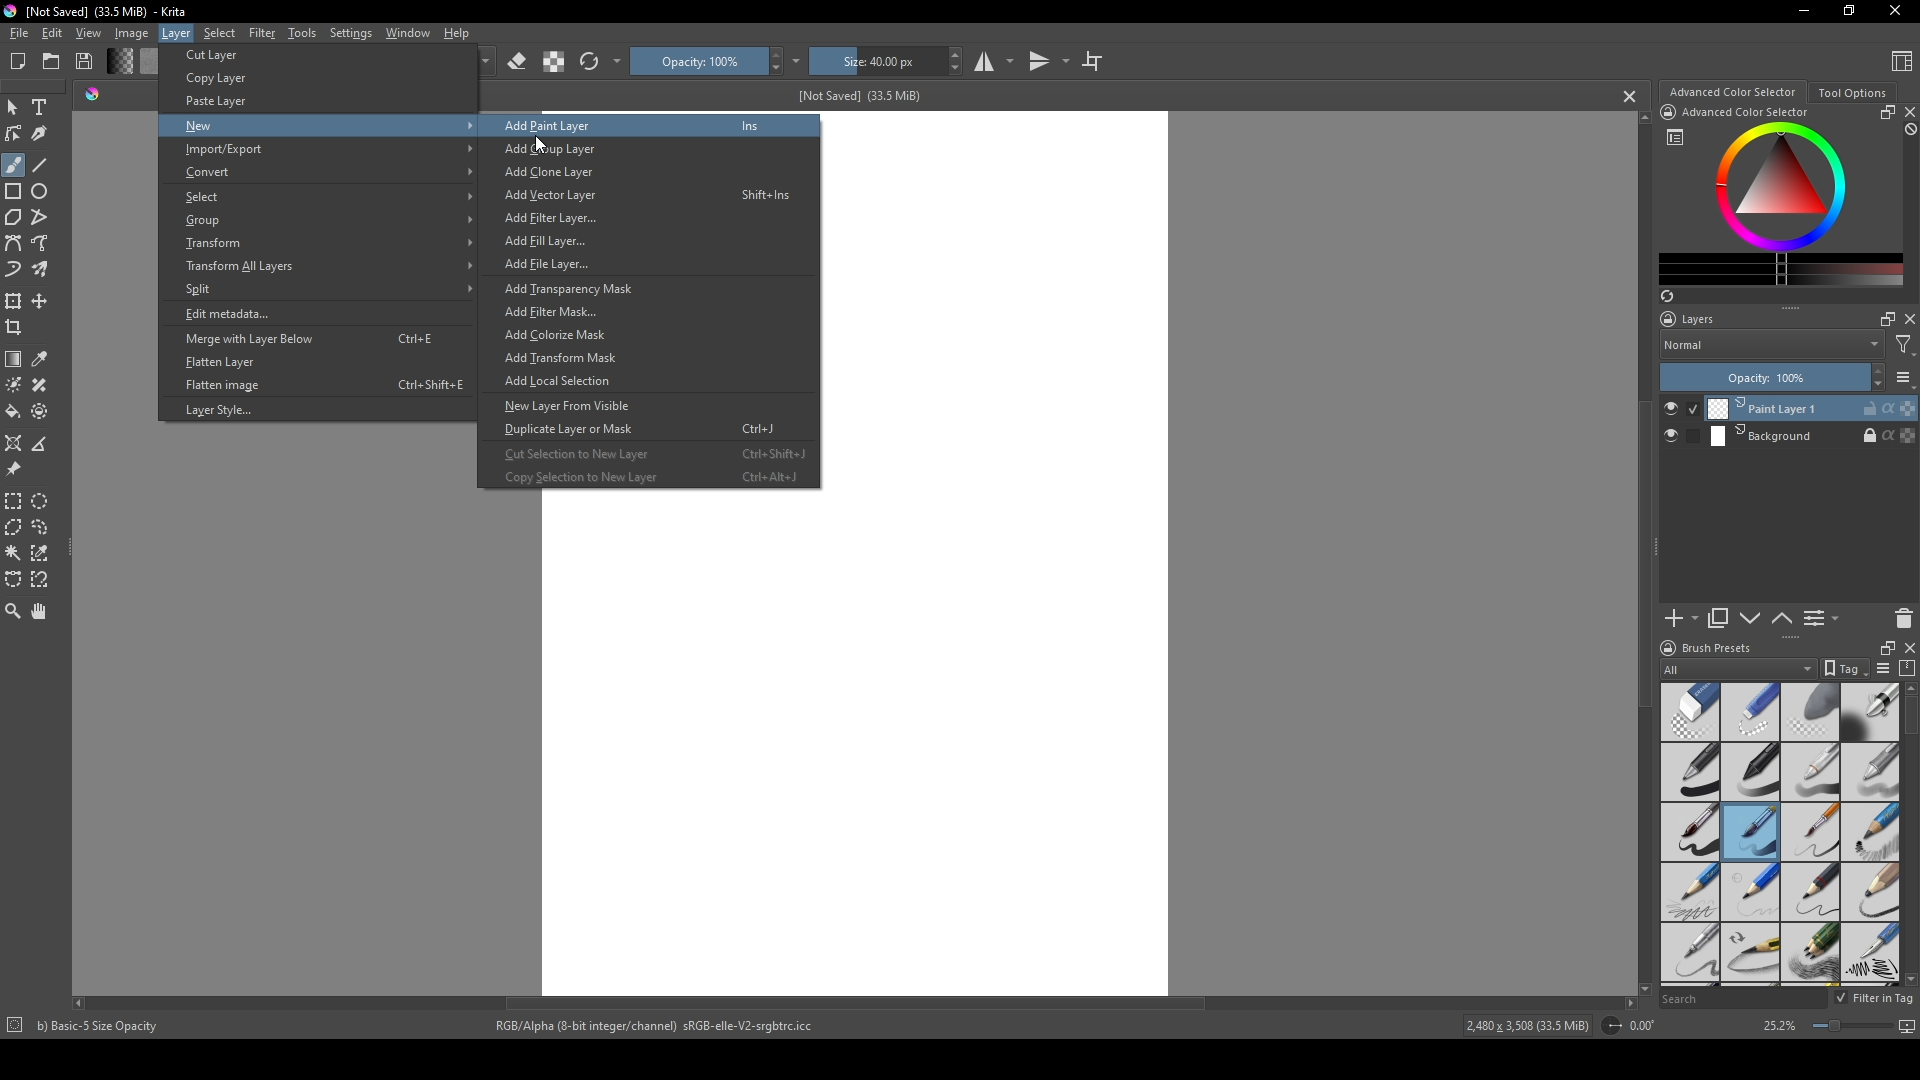  Describe the element at coordinates (1904, 618) in the screenshot. I see `delete` at that location.